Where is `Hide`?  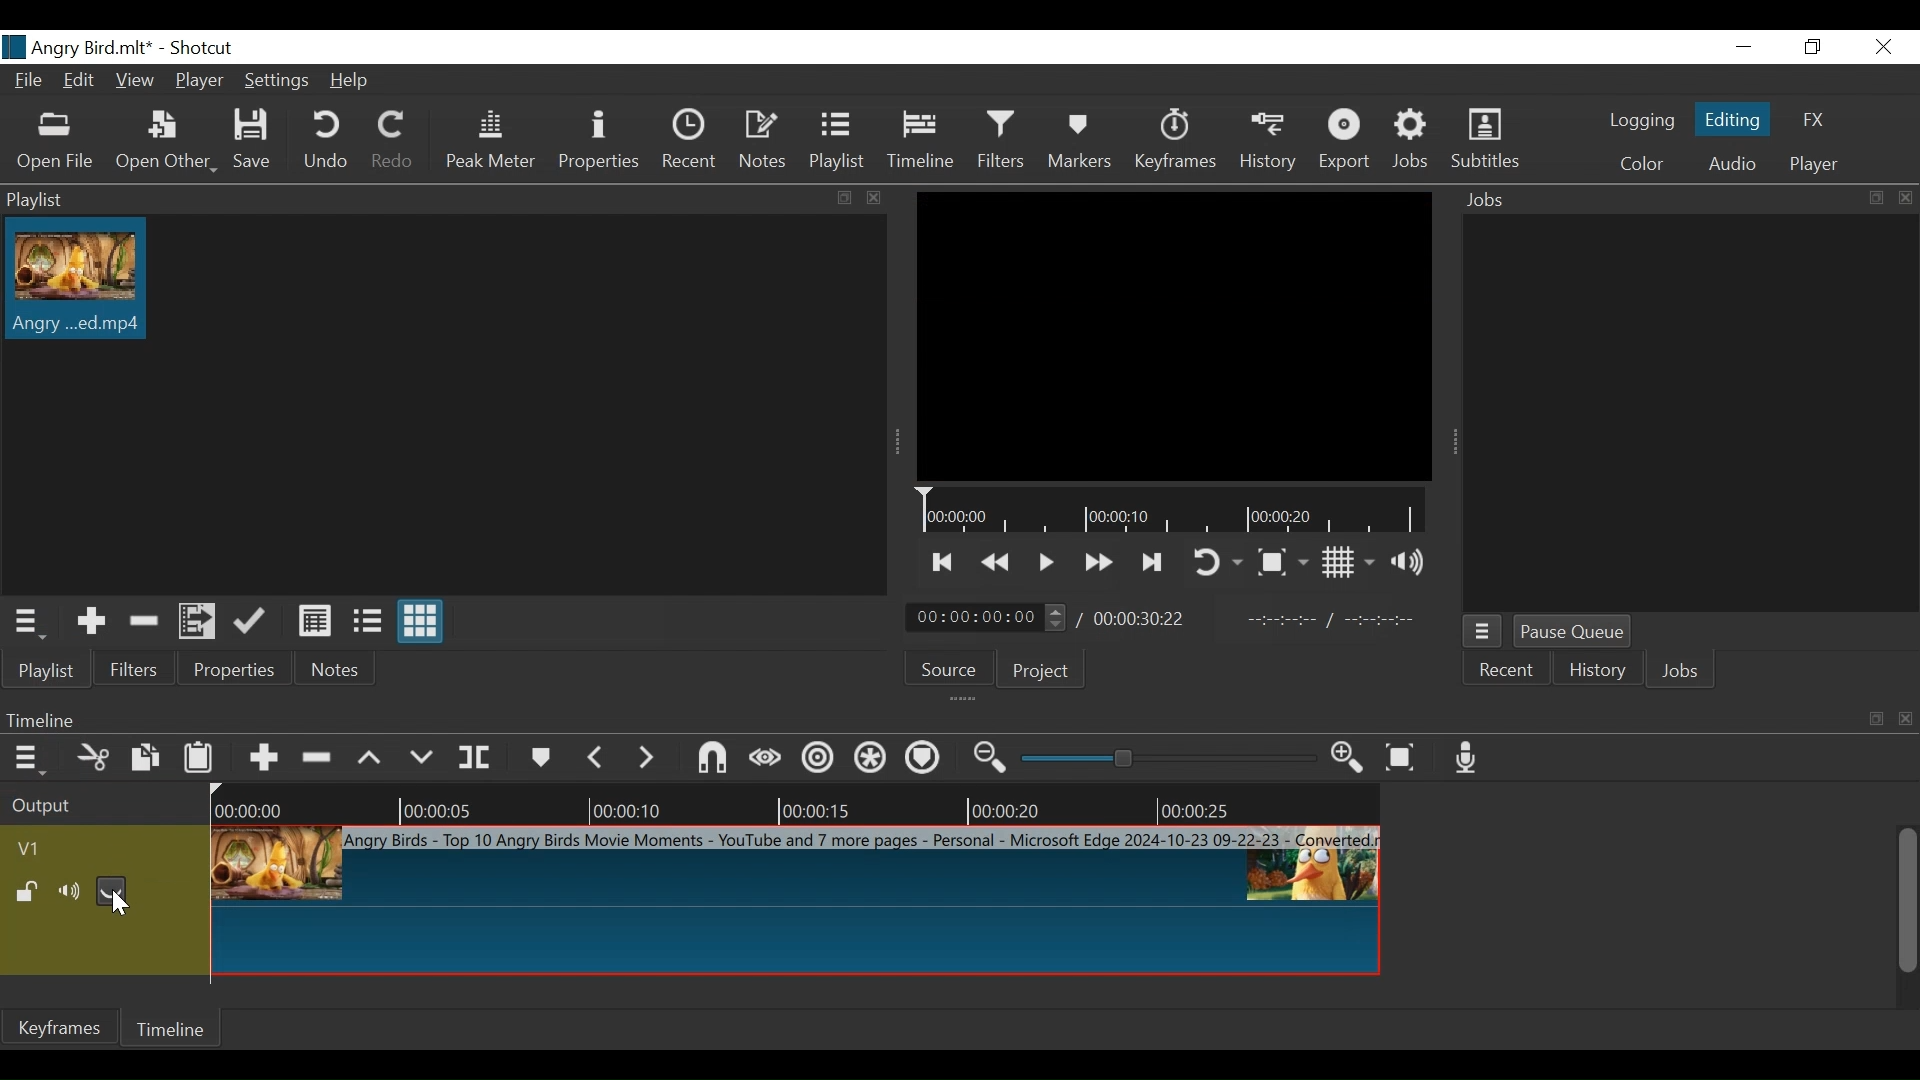 Hide is located at coordinates (111, 890).